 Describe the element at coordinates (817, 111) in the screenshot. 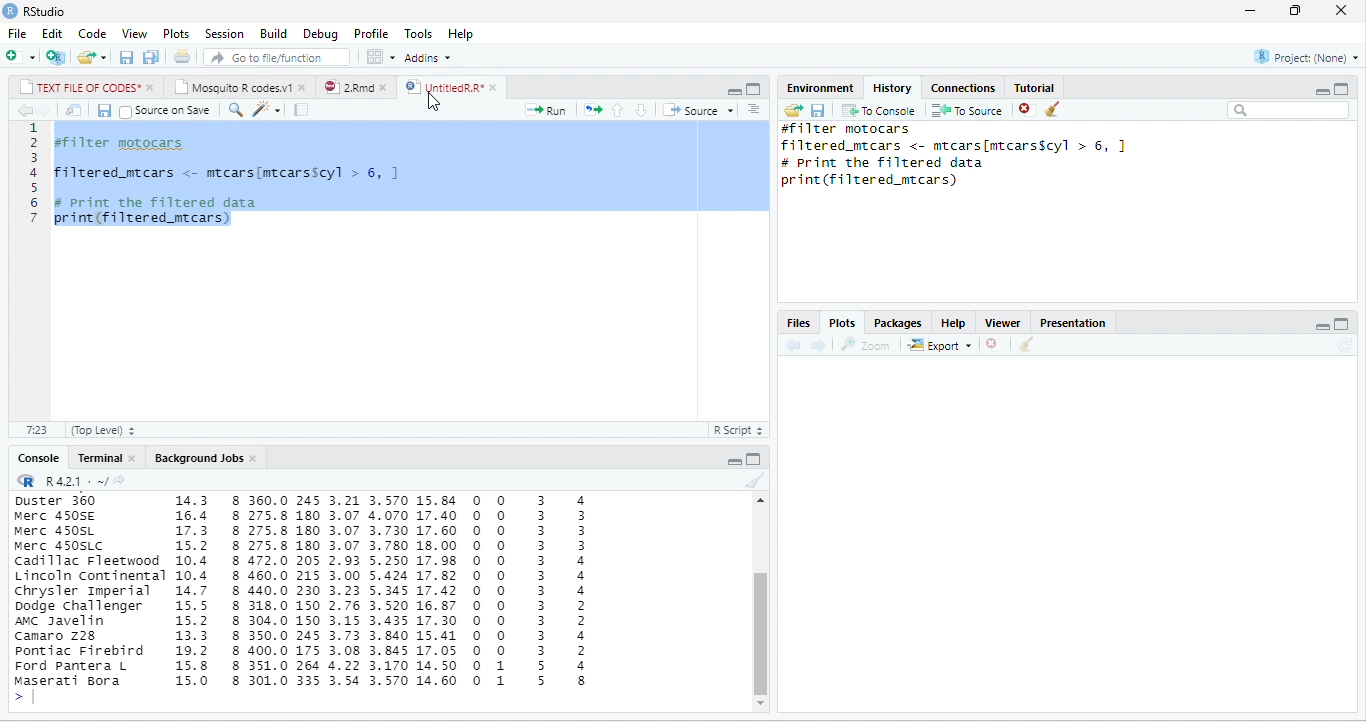

I see `save` at that location.